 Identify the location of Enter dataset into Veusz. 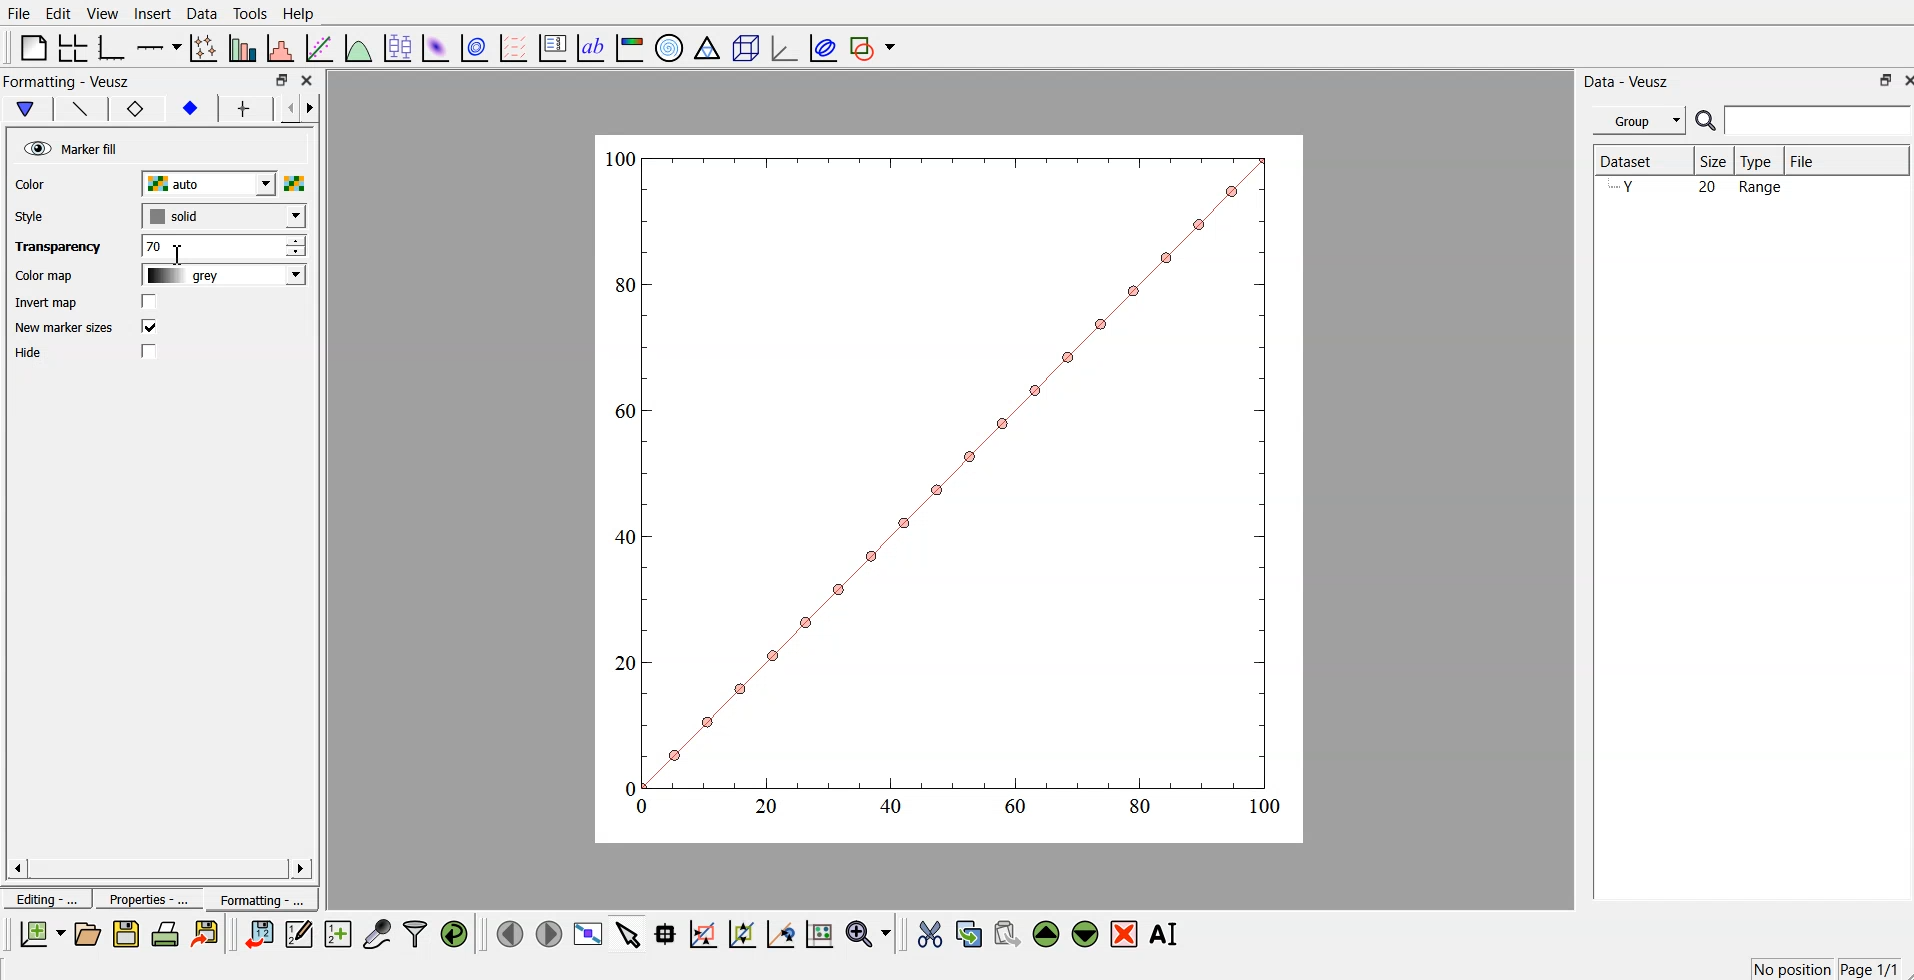
(257, 934).